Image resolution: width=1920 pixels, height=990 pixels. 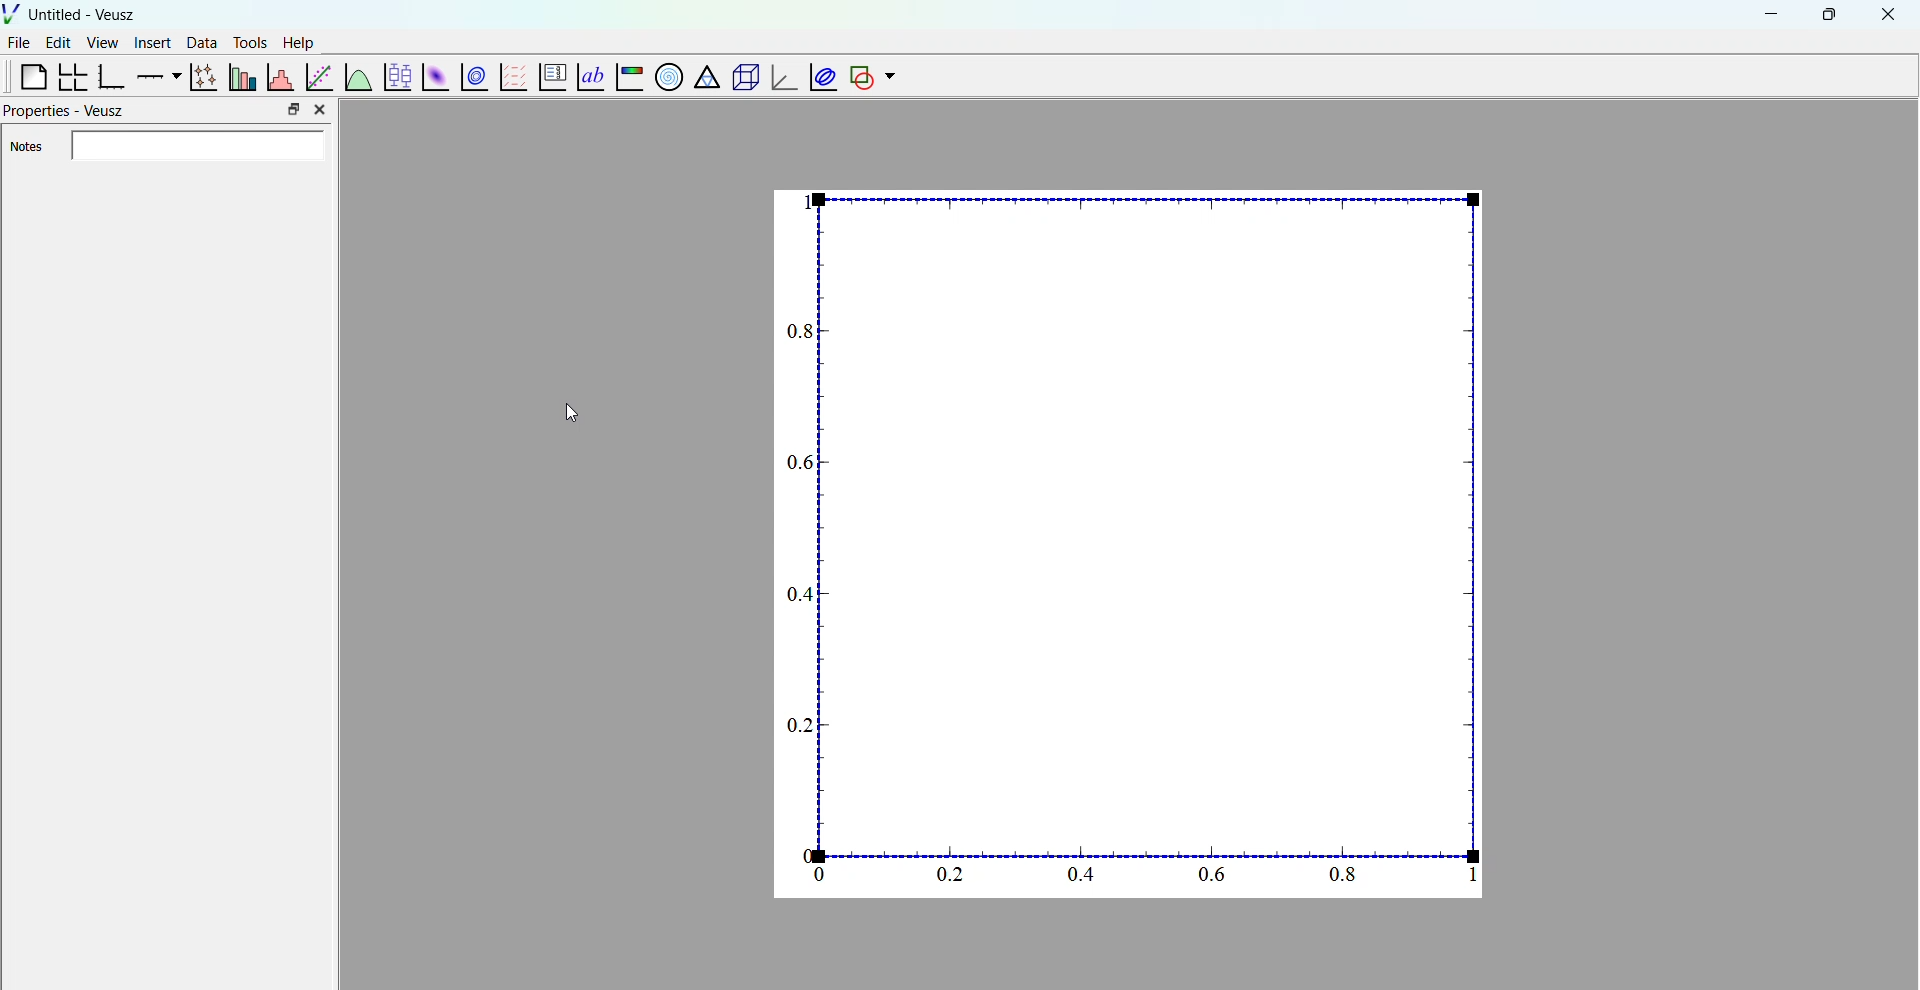 I want to click on logo of Veusz, so click(x=12, y=13).